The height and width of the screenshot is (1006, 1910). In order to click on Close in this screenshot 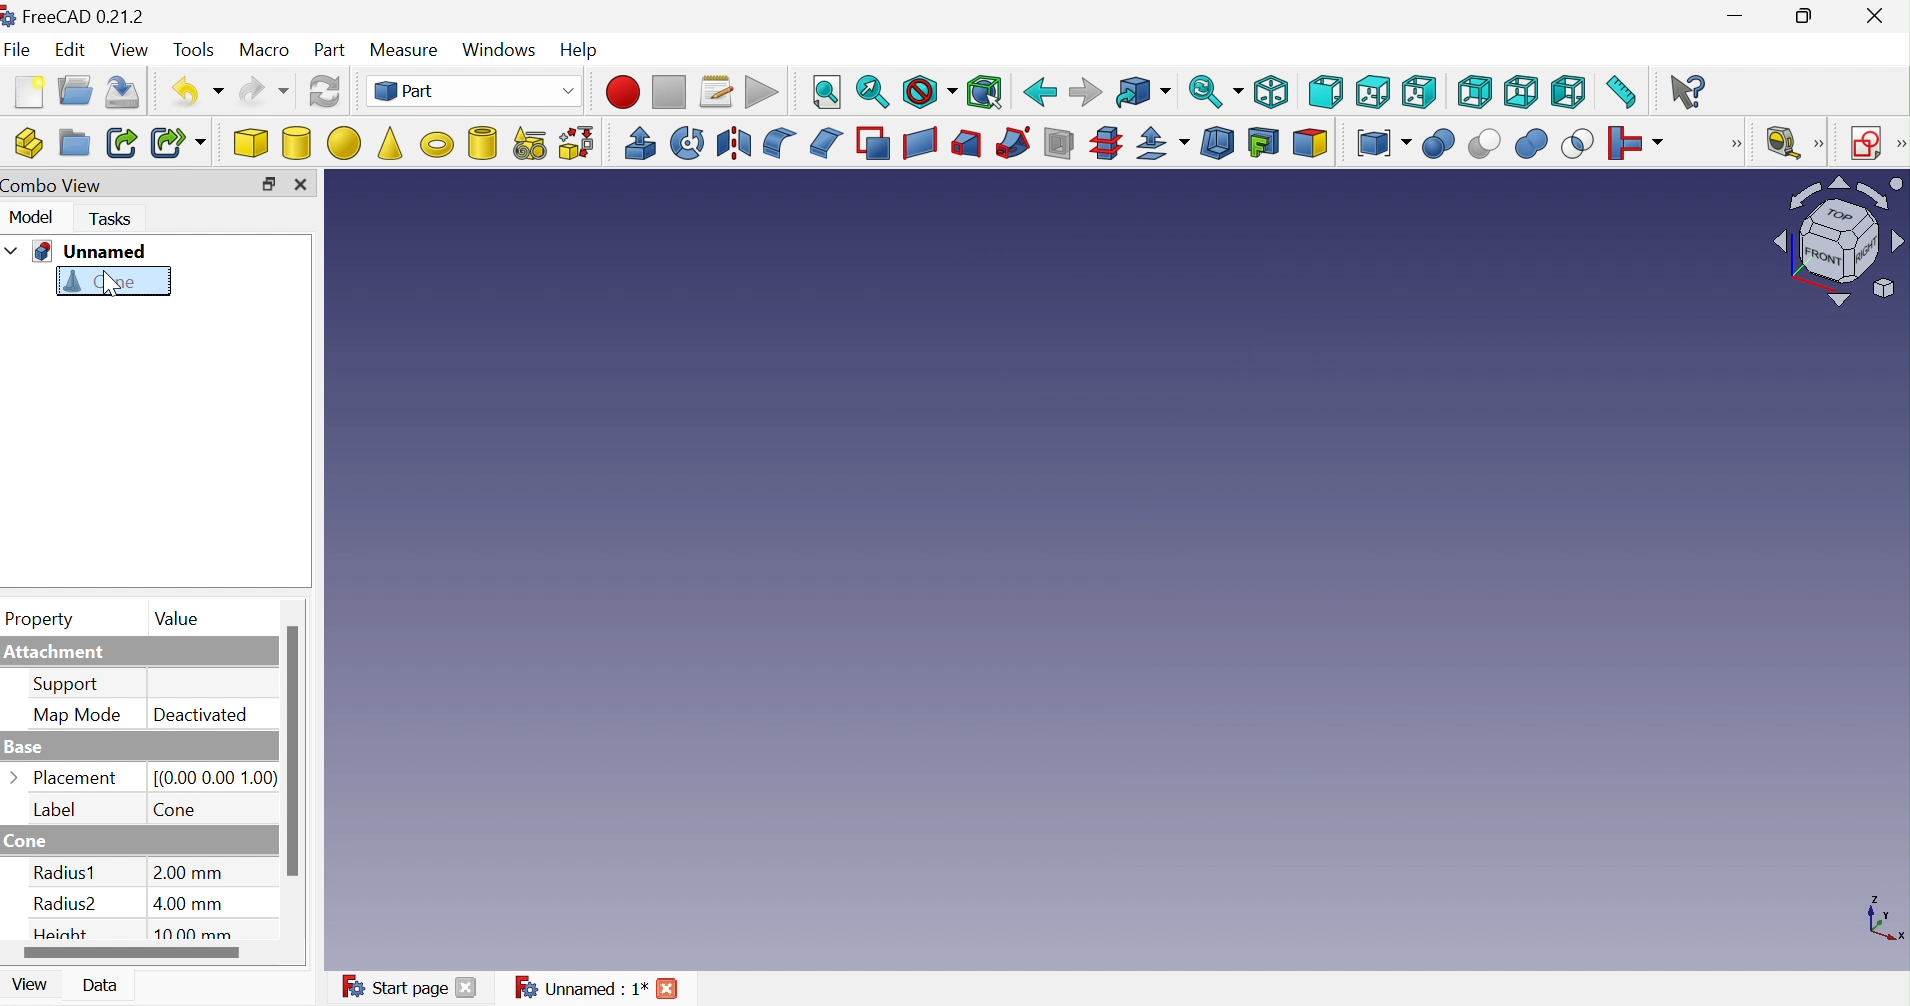, I will do `click(669, 986)`.